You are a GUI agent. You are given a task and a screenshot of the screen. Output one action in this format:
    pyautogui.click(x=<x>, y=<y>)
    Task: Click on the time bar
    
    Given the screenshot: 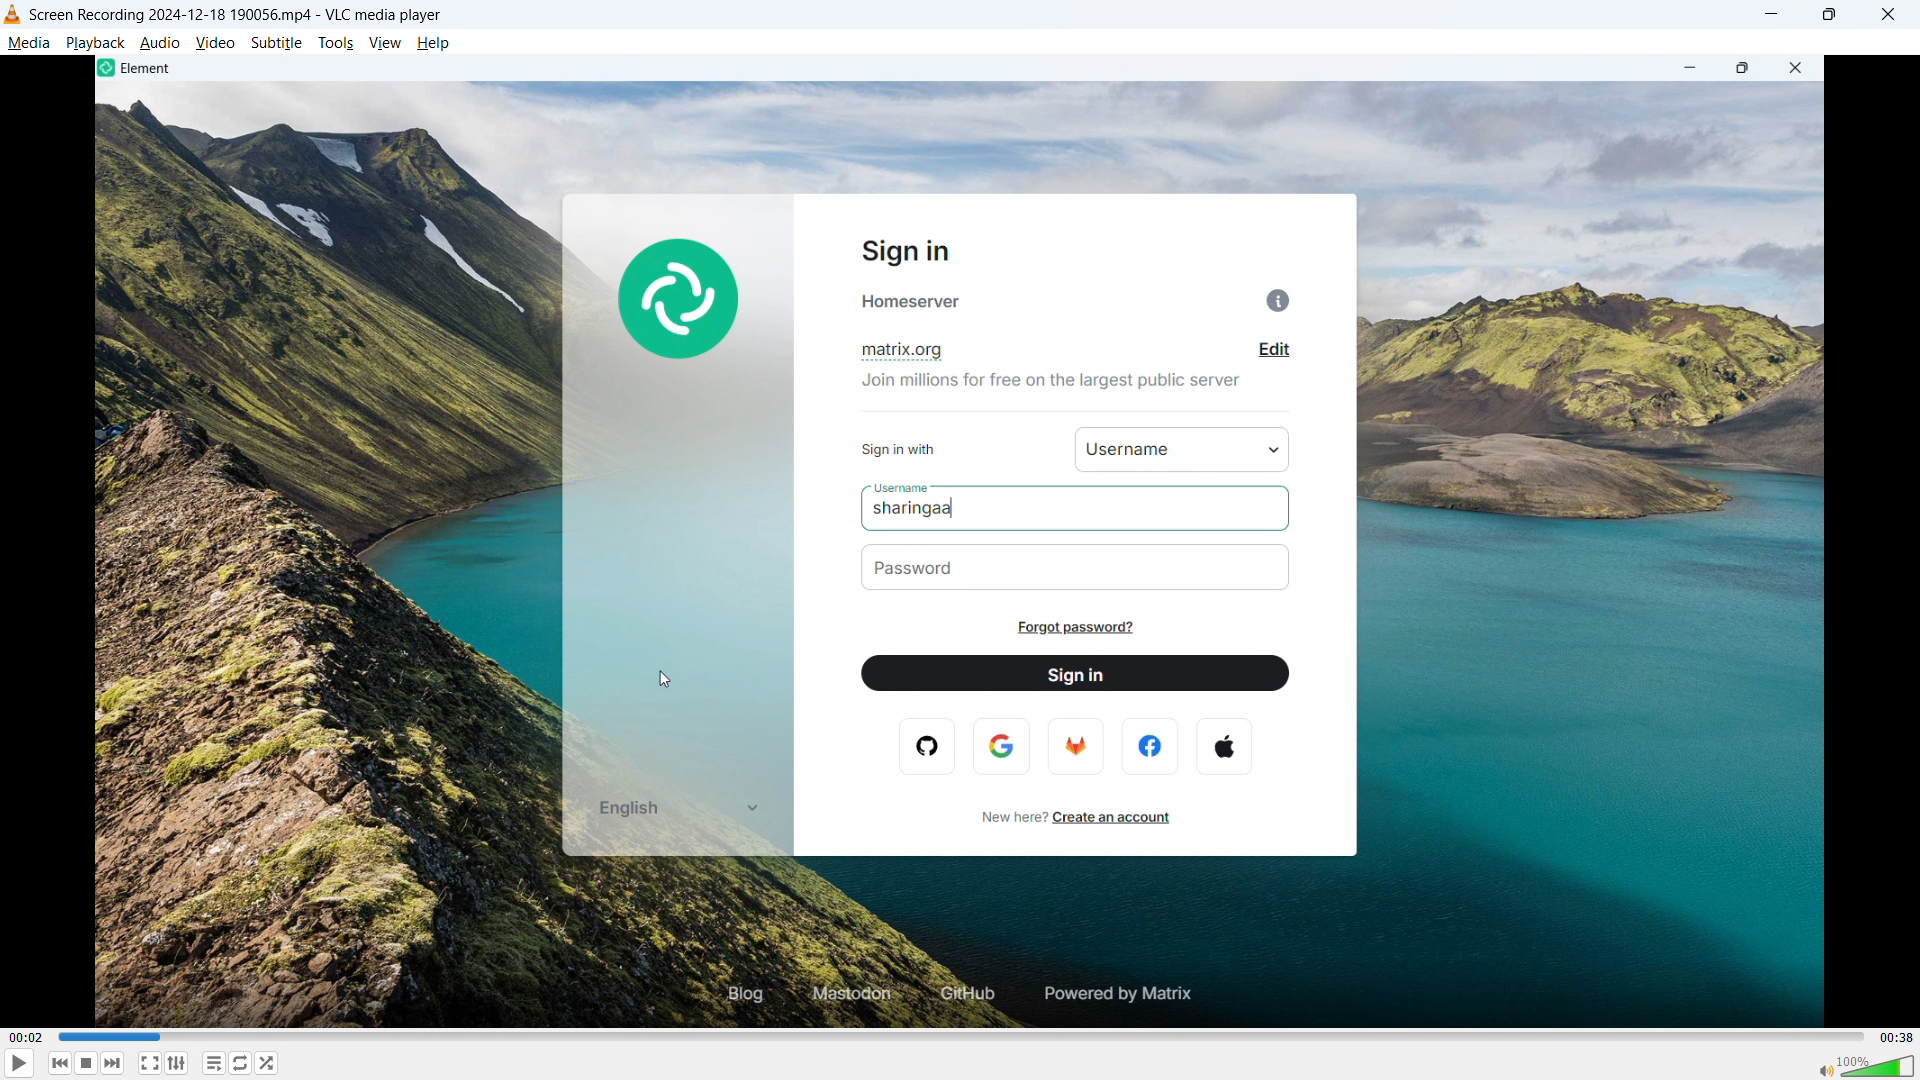 What is the action you would take?
    pyautogui.click(x=958, y=1037)
    